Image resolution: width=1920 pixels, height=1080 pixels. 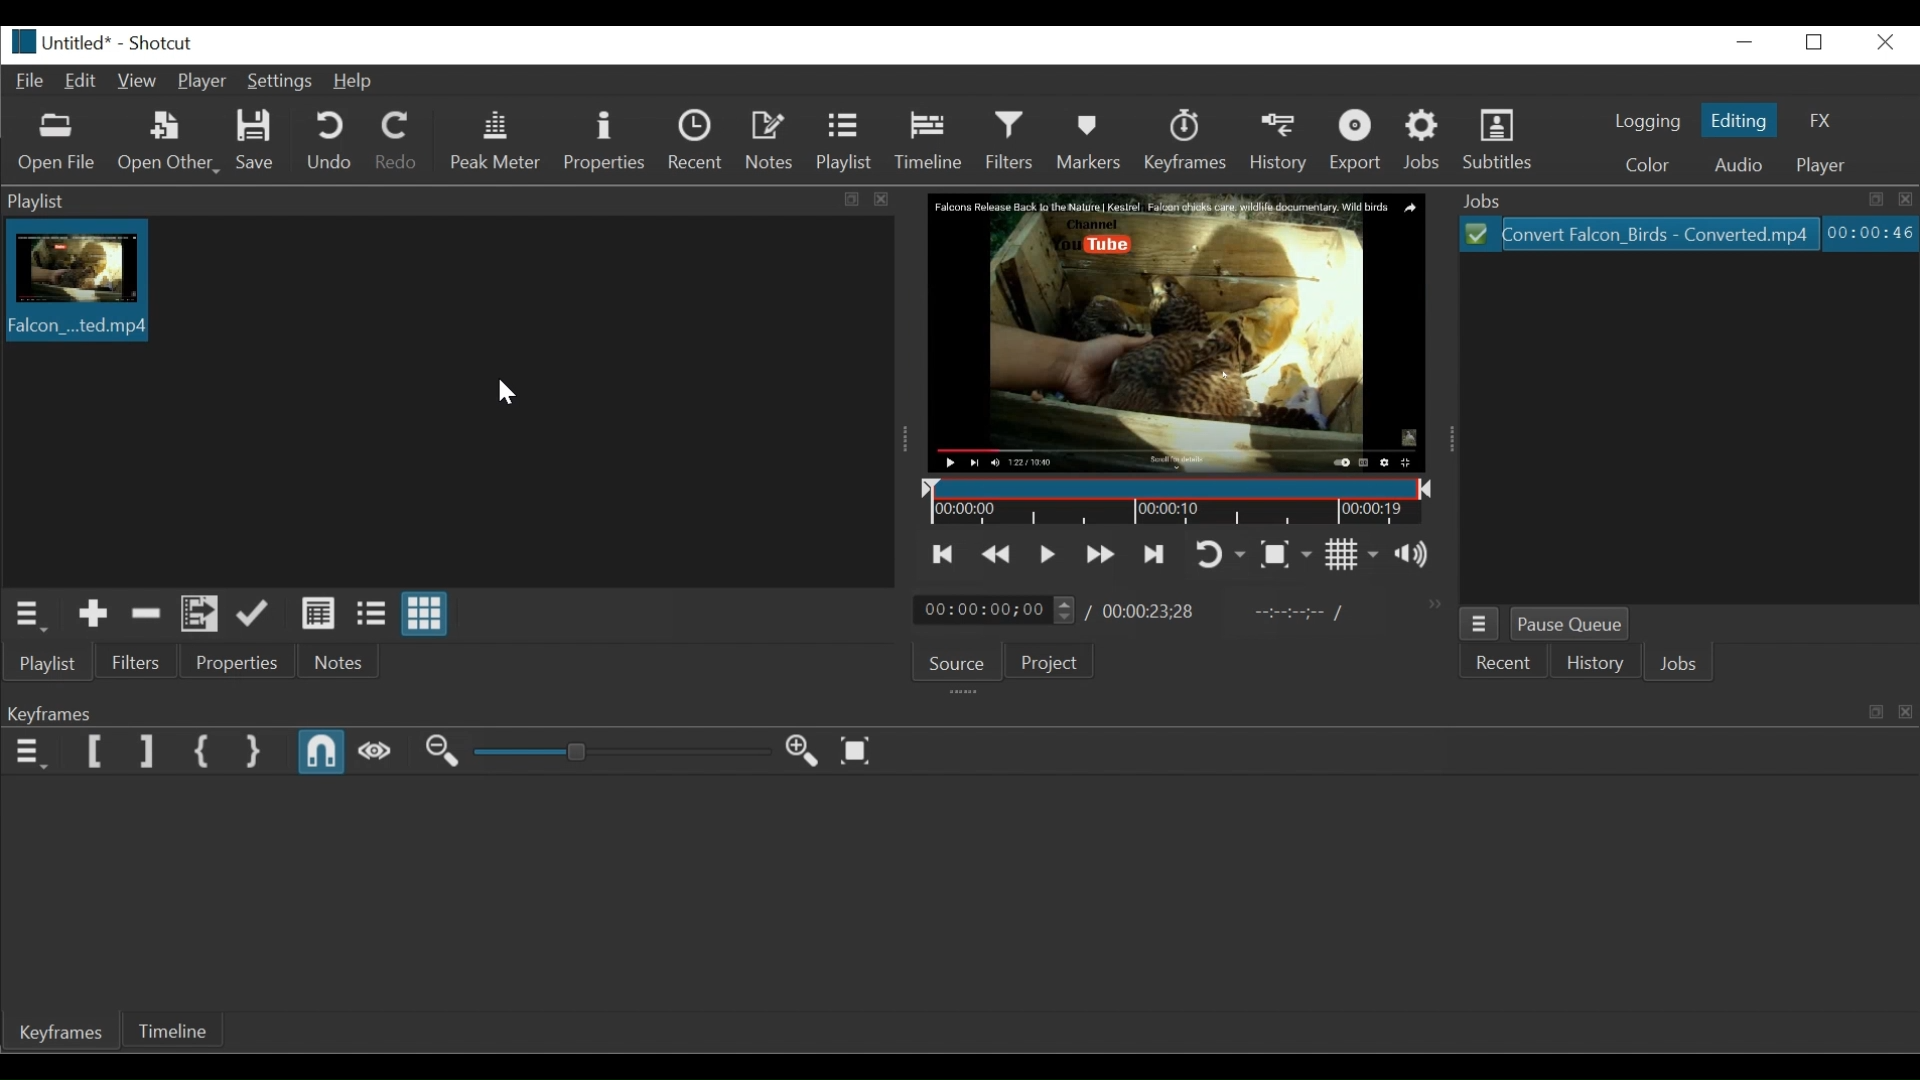 What do you see at coordinates (139, 661) in the screenshot?
I see `Filters` at bounding box center [139, 661].